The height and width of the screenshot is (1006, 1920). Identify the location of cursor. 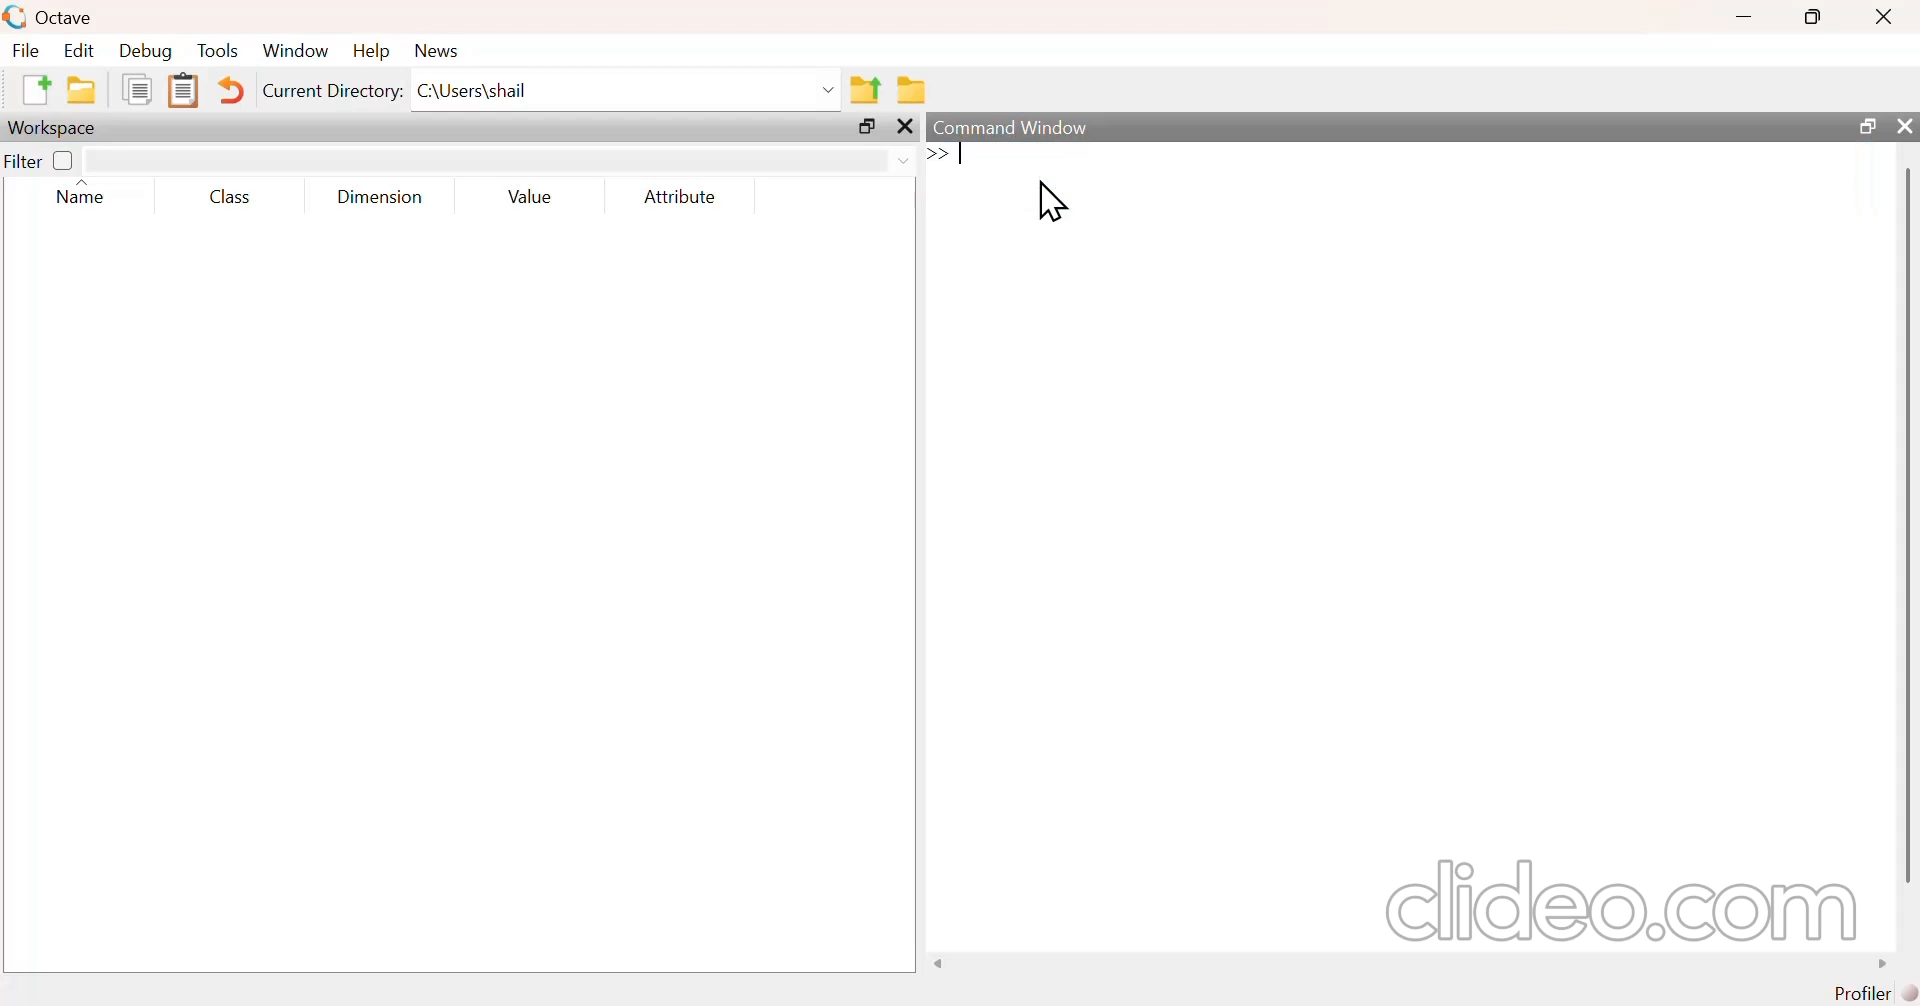
(1050, 203).